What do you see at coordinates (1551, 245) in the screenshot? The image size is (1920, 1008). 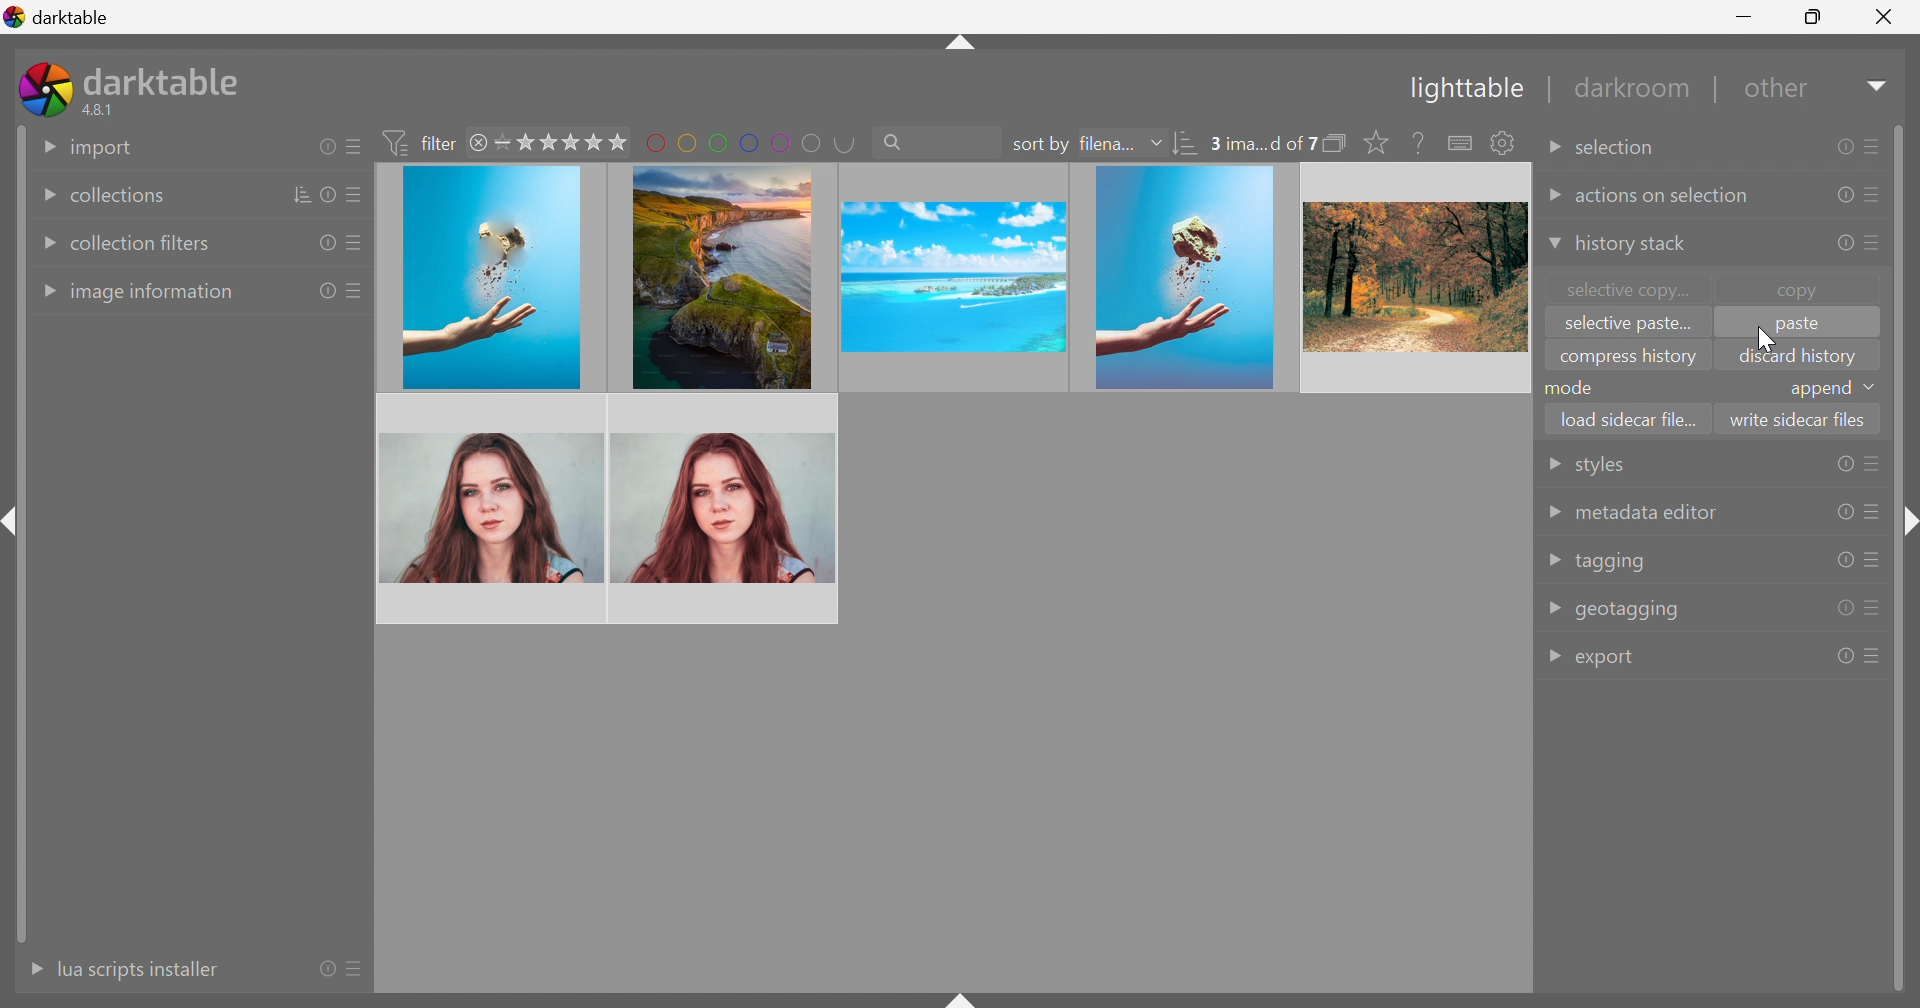 I see `Drop Down` at bounding box center [1551, 245].